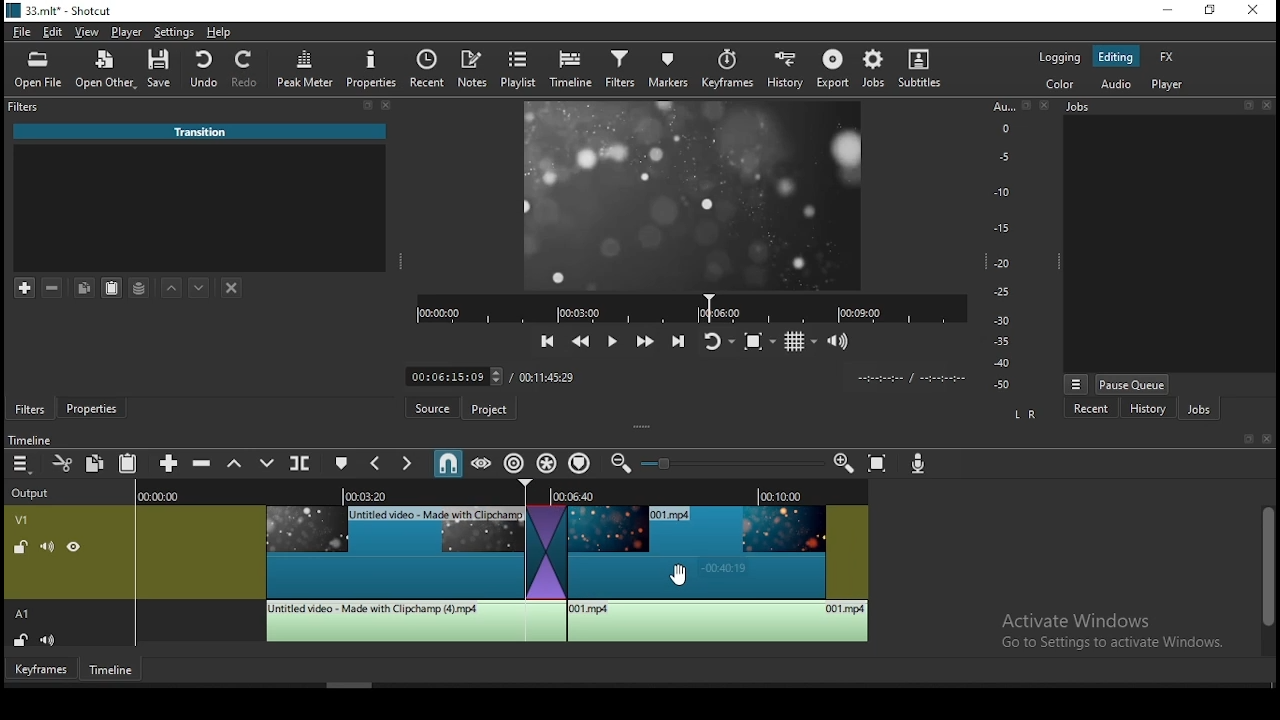 Image resolution: width=1280 pixels, height=720 pixels. I want to click on timestamps, so click(501, 494).